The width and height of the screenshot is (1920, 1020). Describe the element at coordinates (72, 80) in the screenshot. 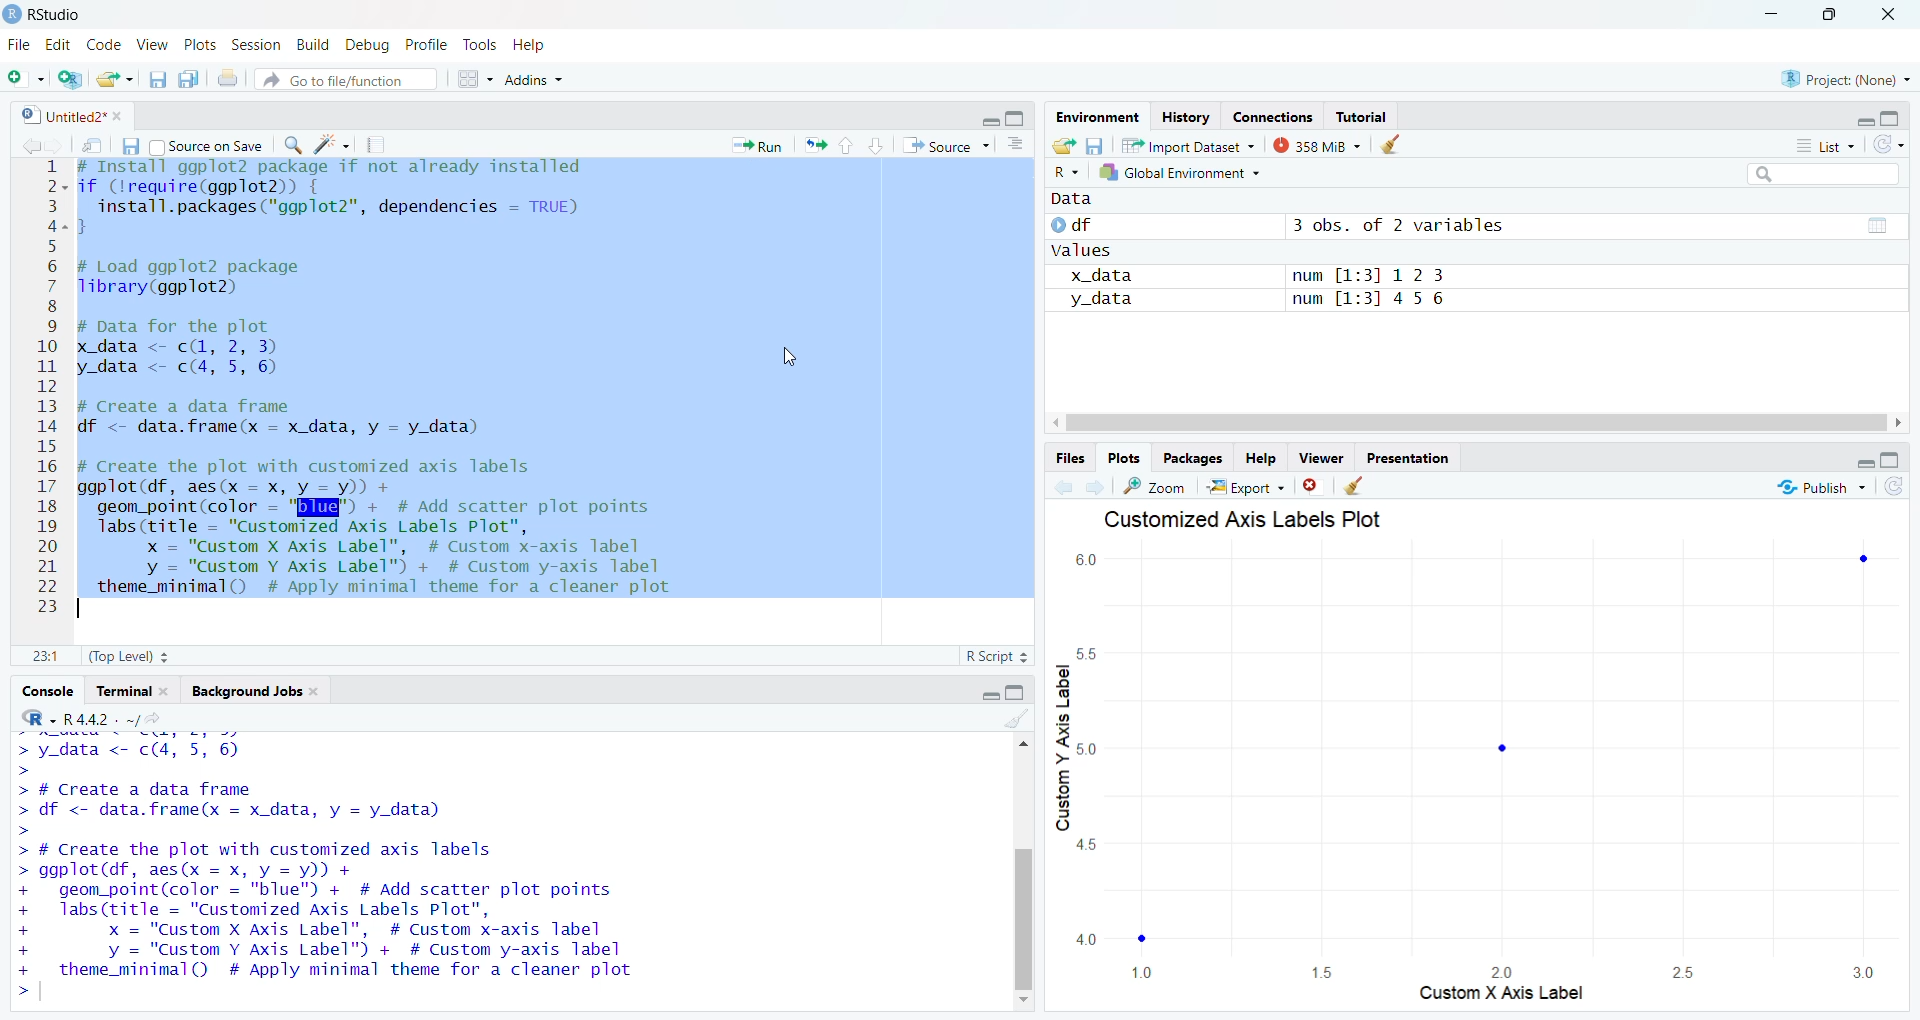

I see `add script` at that location.